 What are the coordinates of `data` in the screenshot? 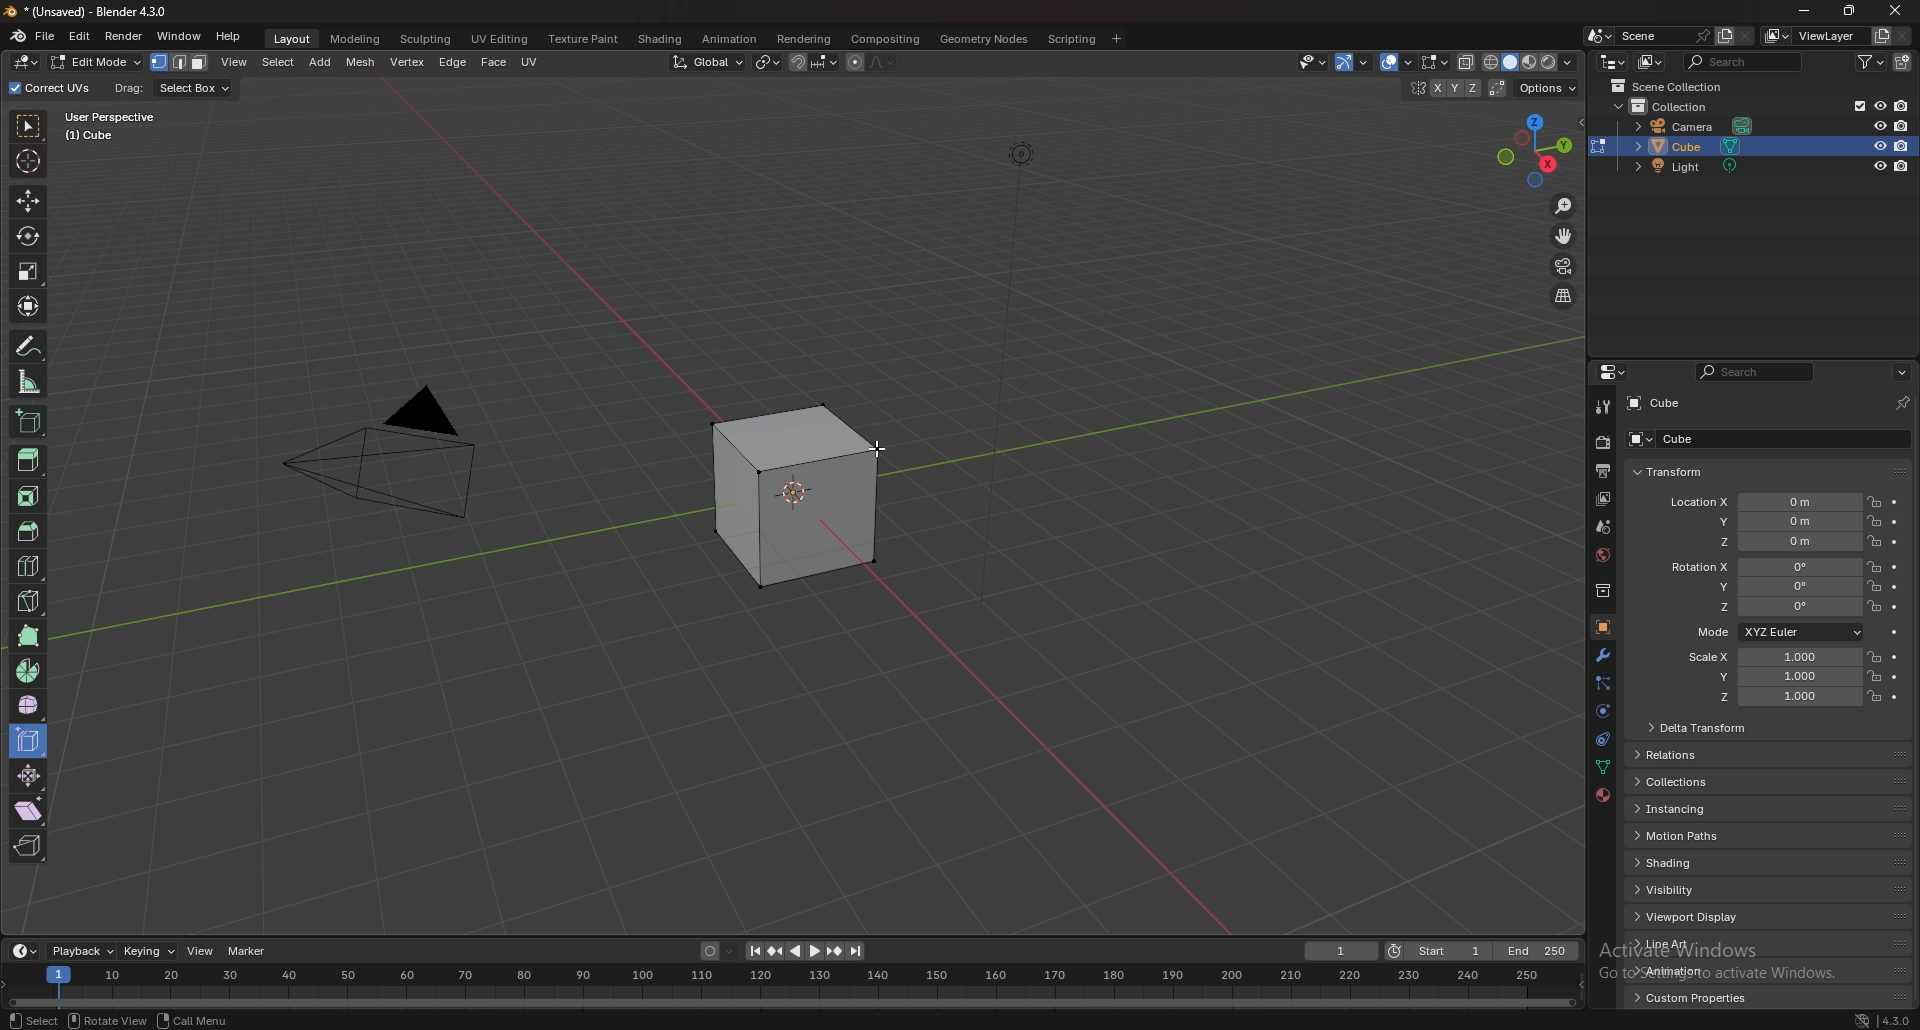 It's located at (1602, 767).